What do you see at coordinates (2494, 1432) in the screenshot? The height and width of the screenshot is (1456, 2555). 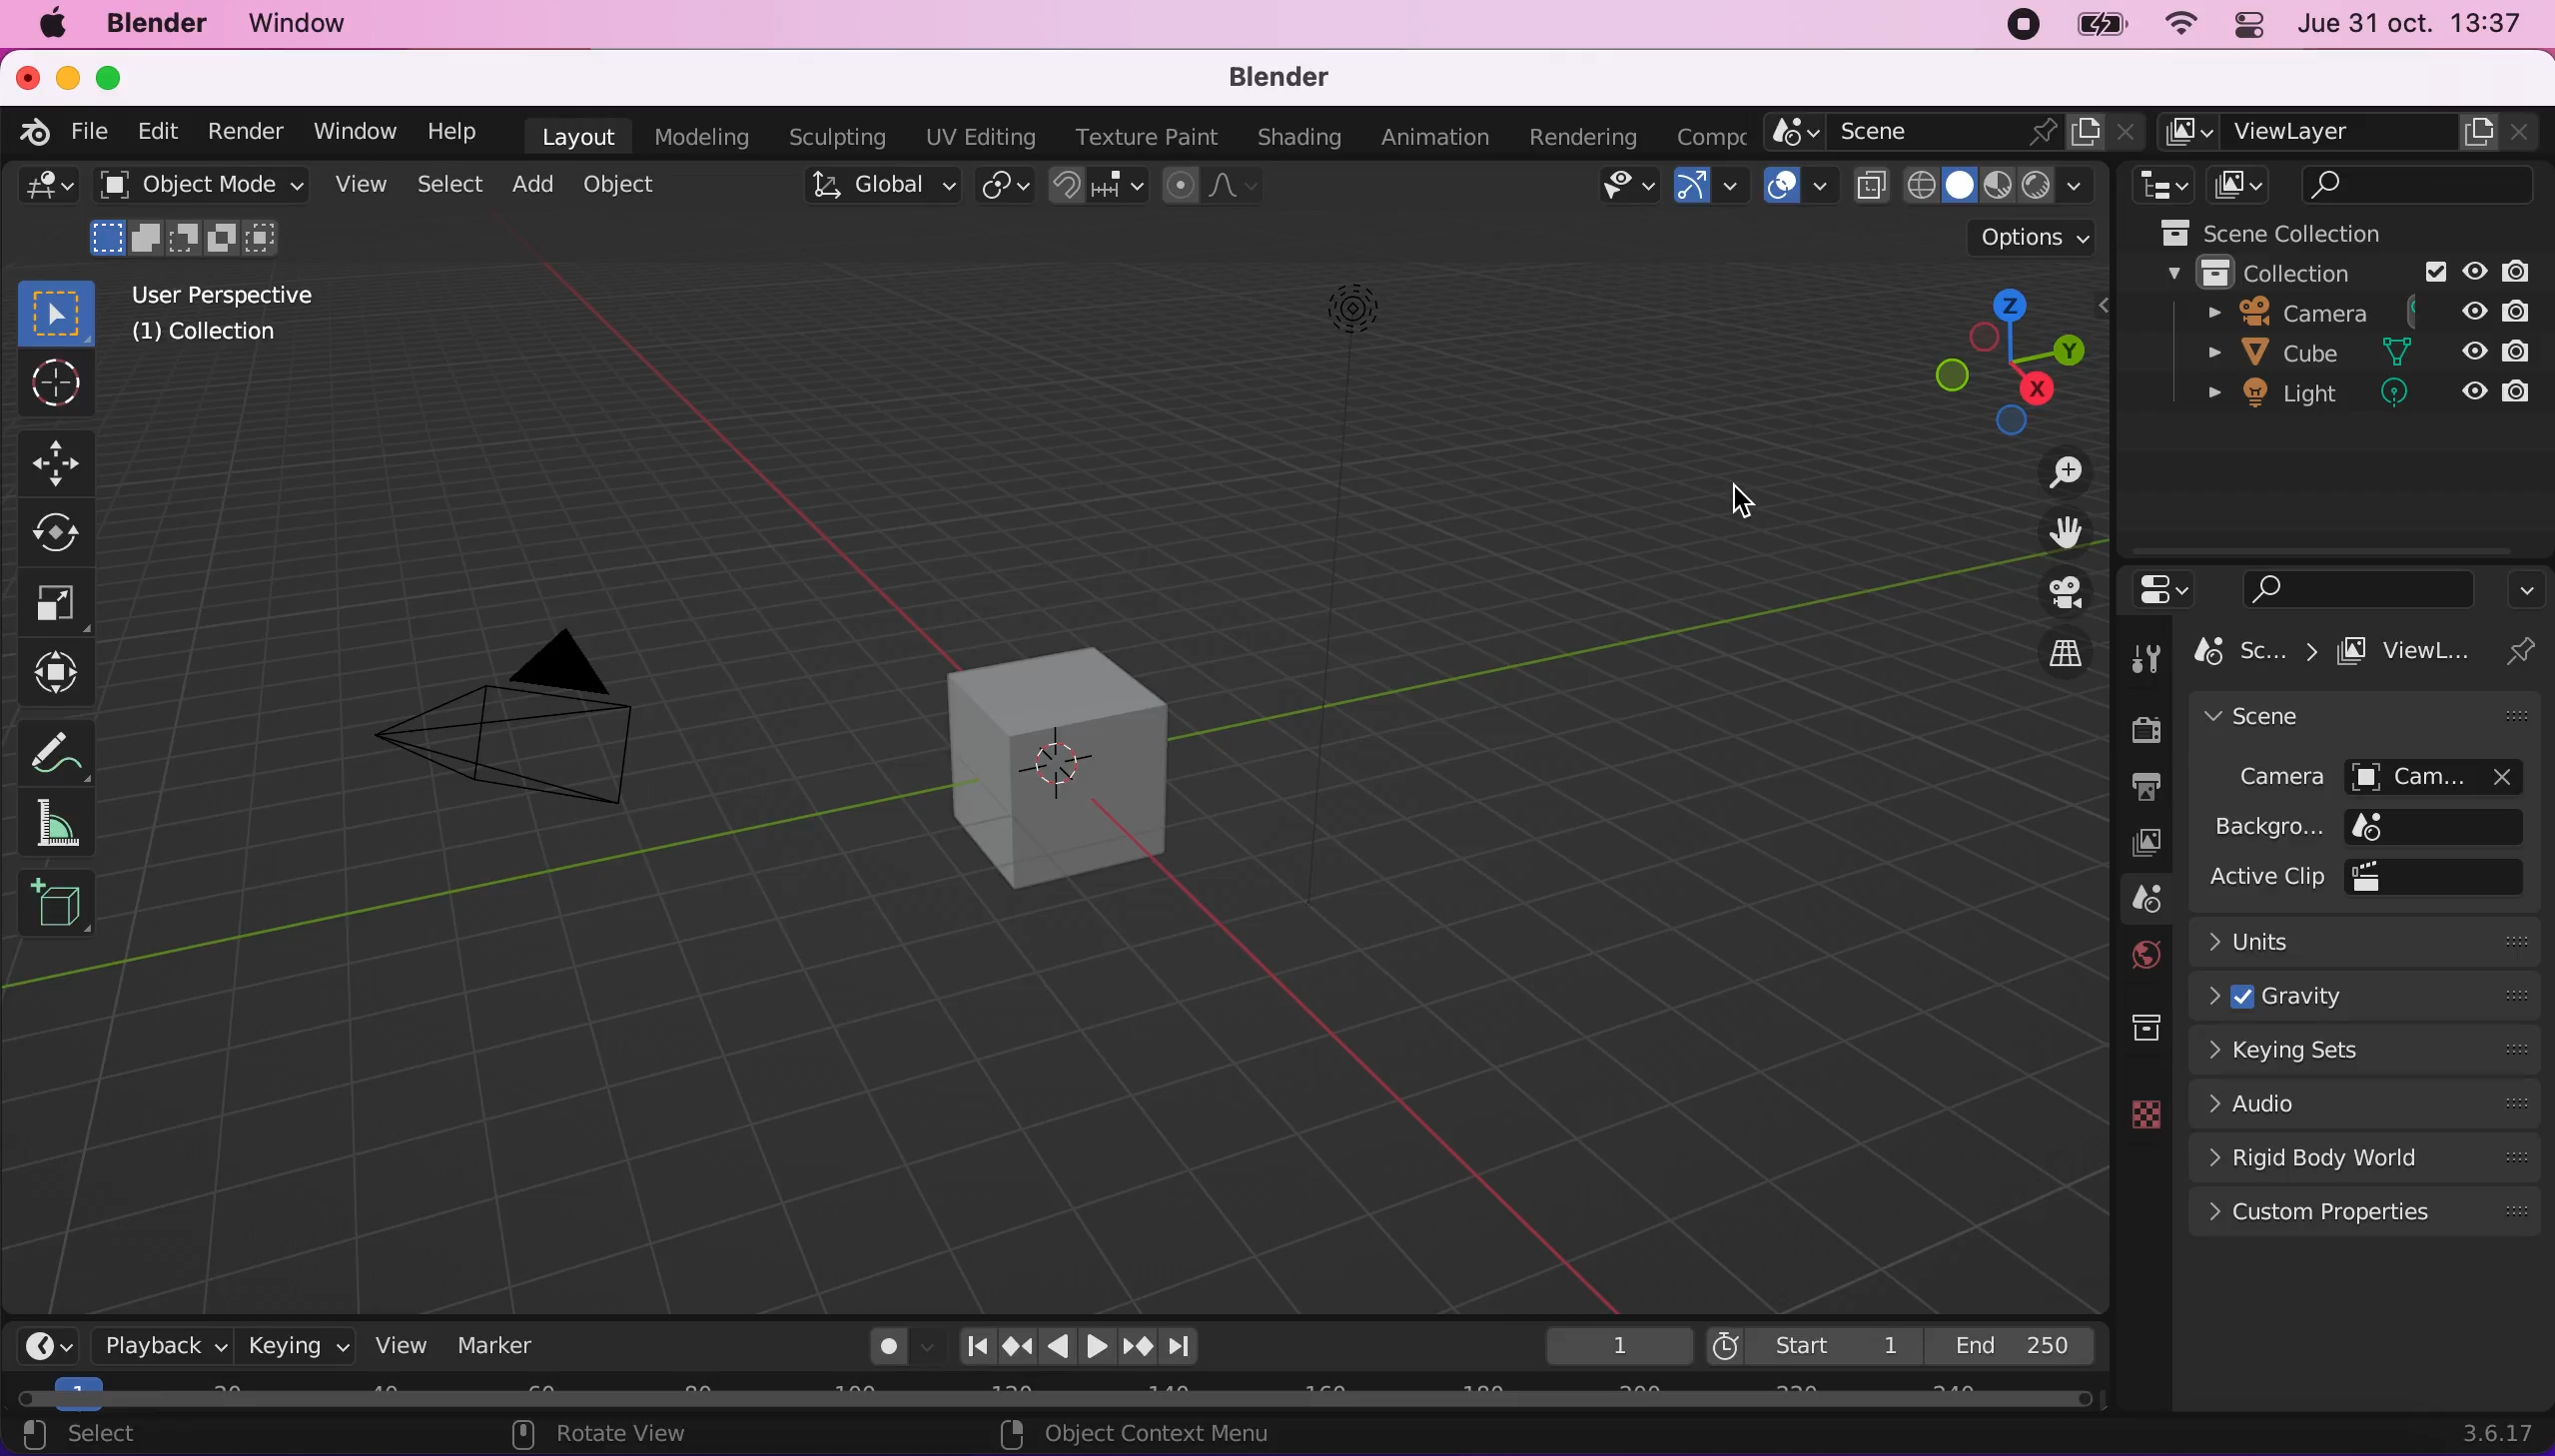 I see `3.6.17` at bounding box center [2494, 1432].